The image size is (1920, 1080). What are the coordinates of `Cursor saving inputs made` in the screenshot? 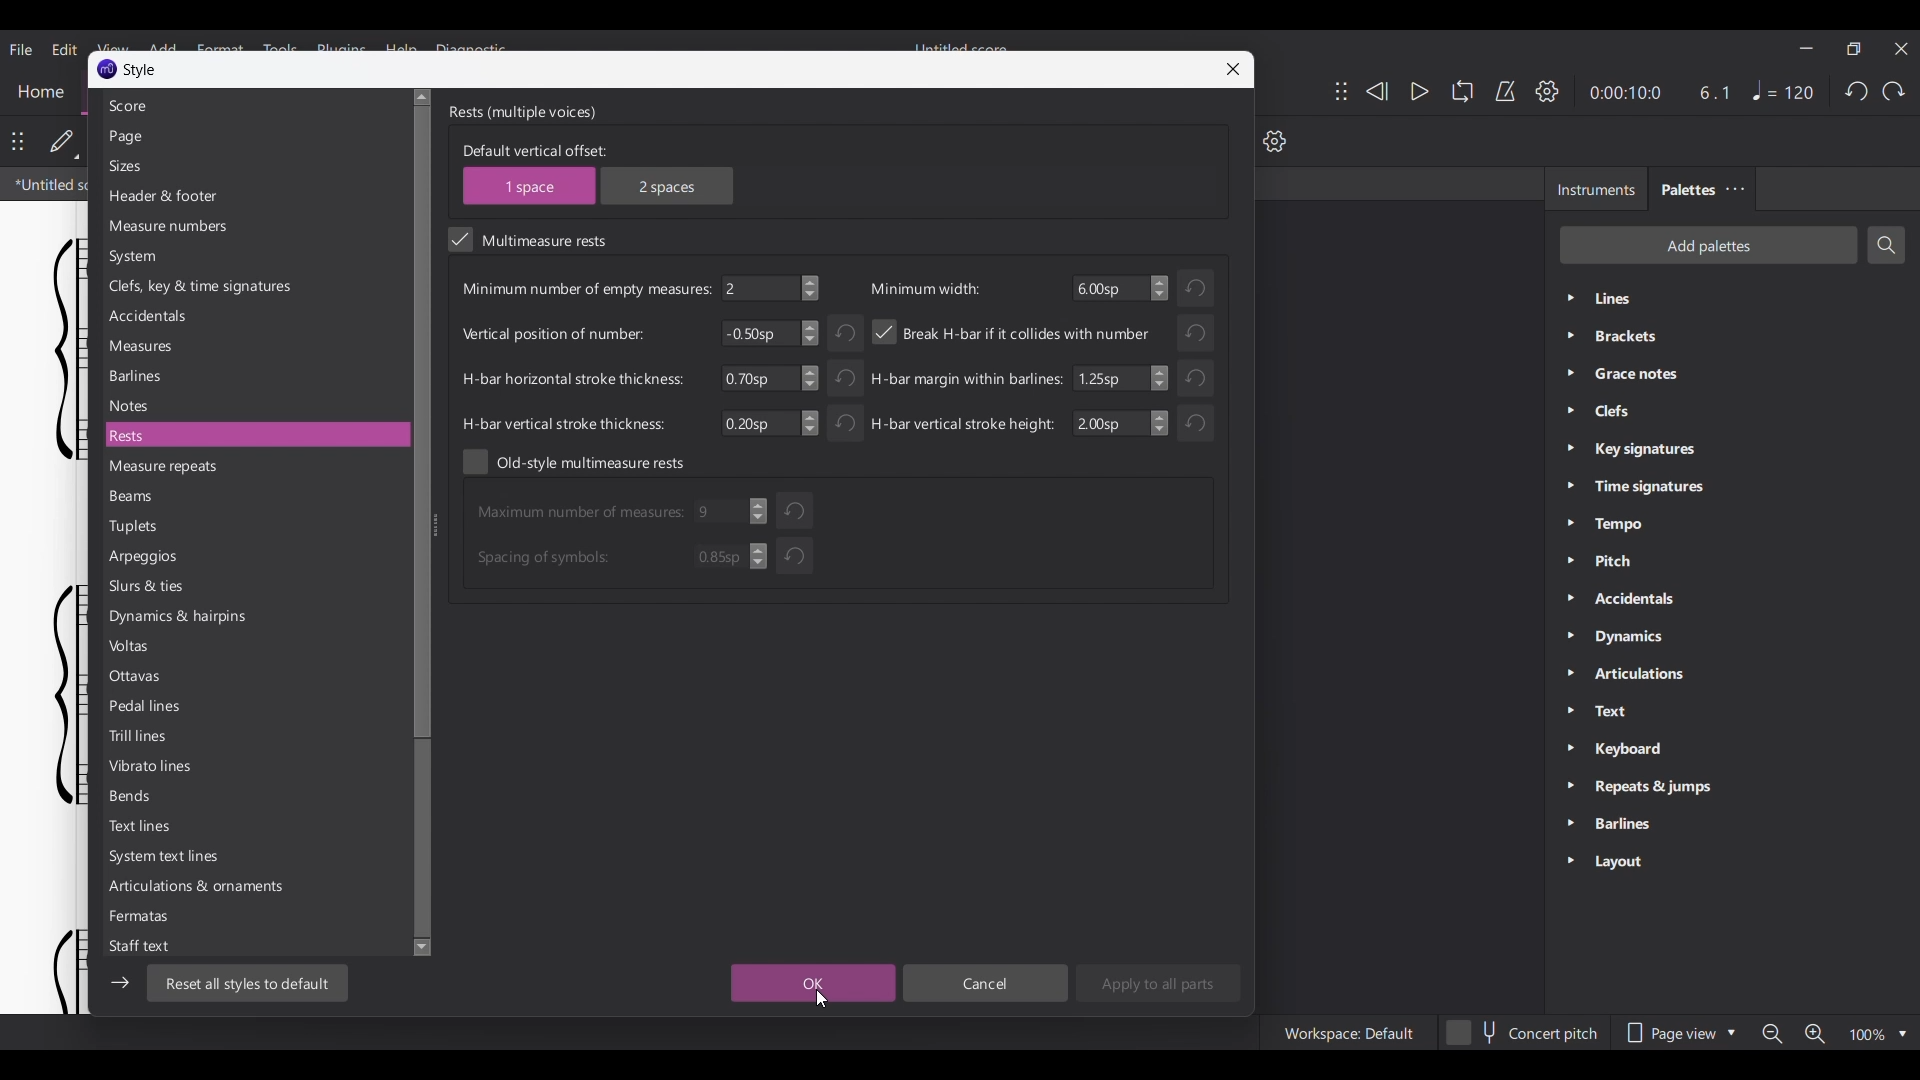 It's located at (822, 999).